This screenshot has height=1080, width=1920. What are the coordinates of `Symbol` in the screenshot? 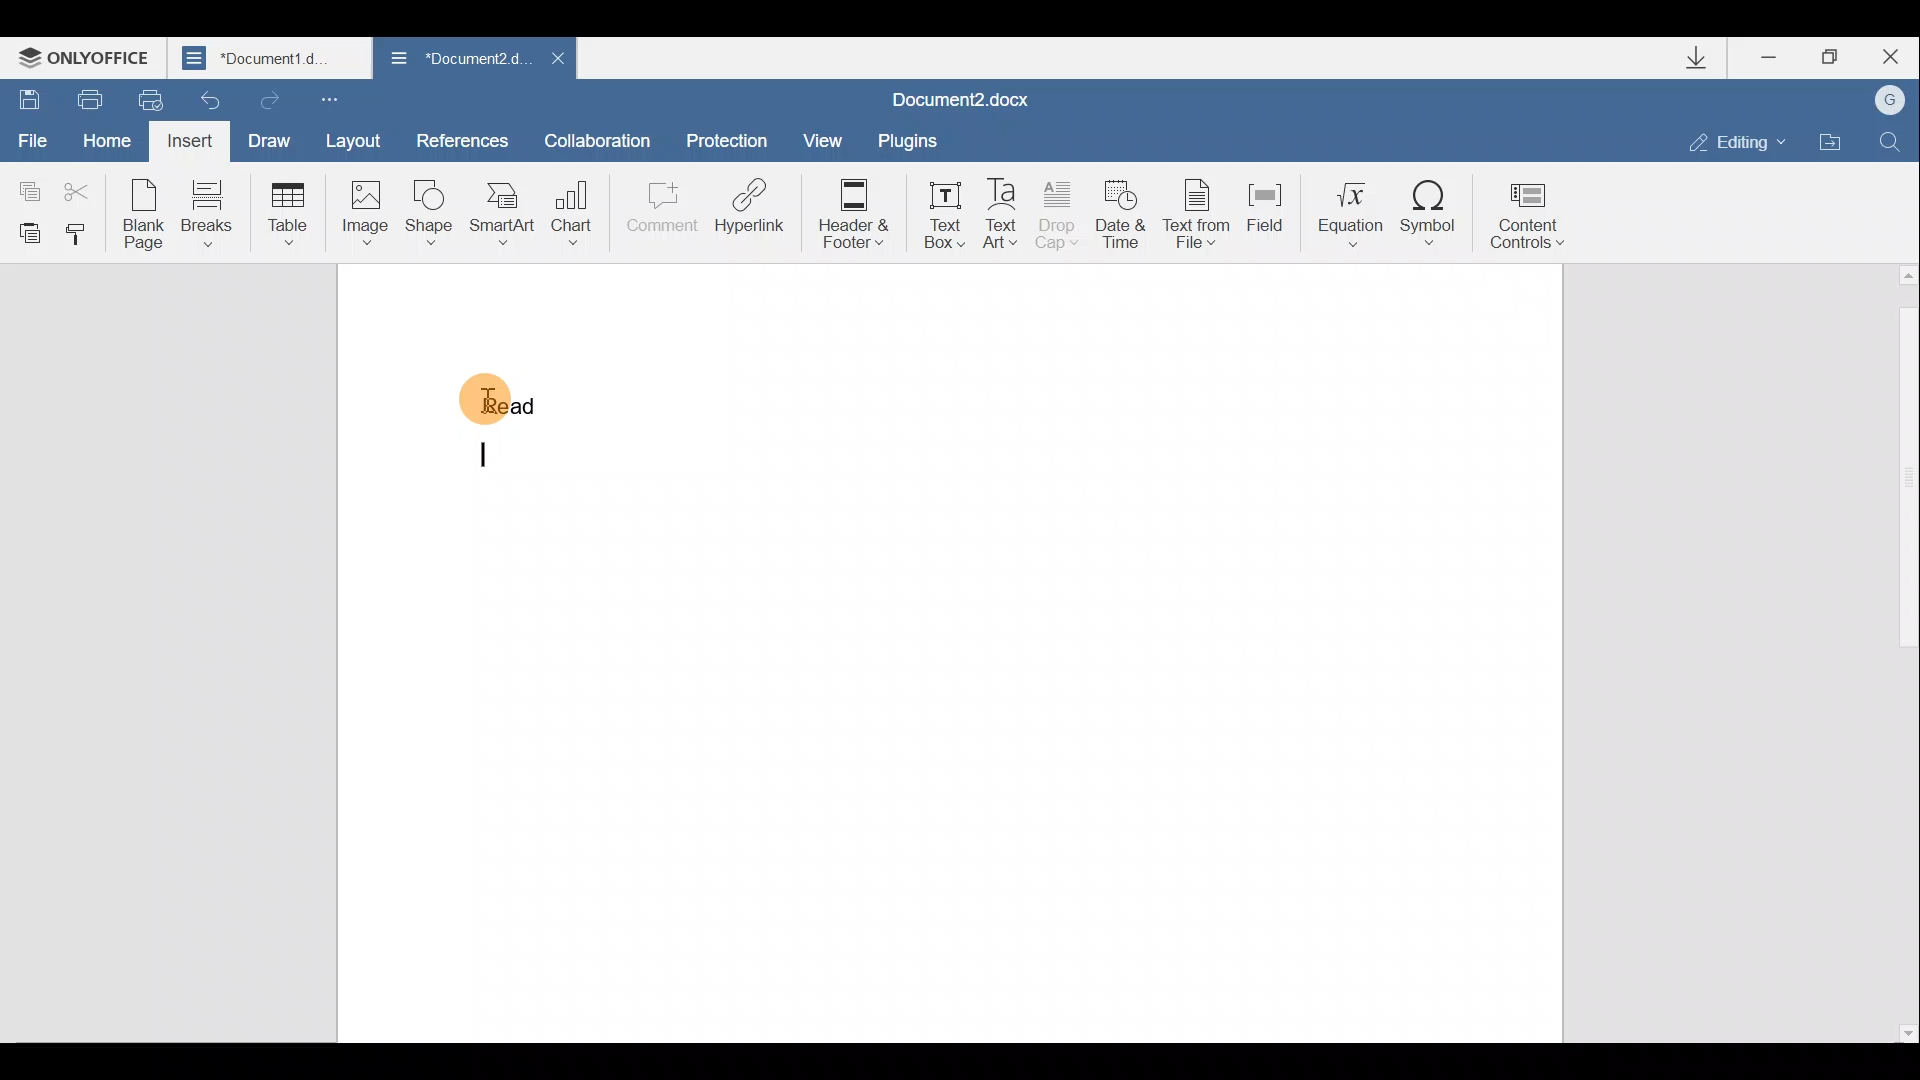 It's located at (1433, 214).